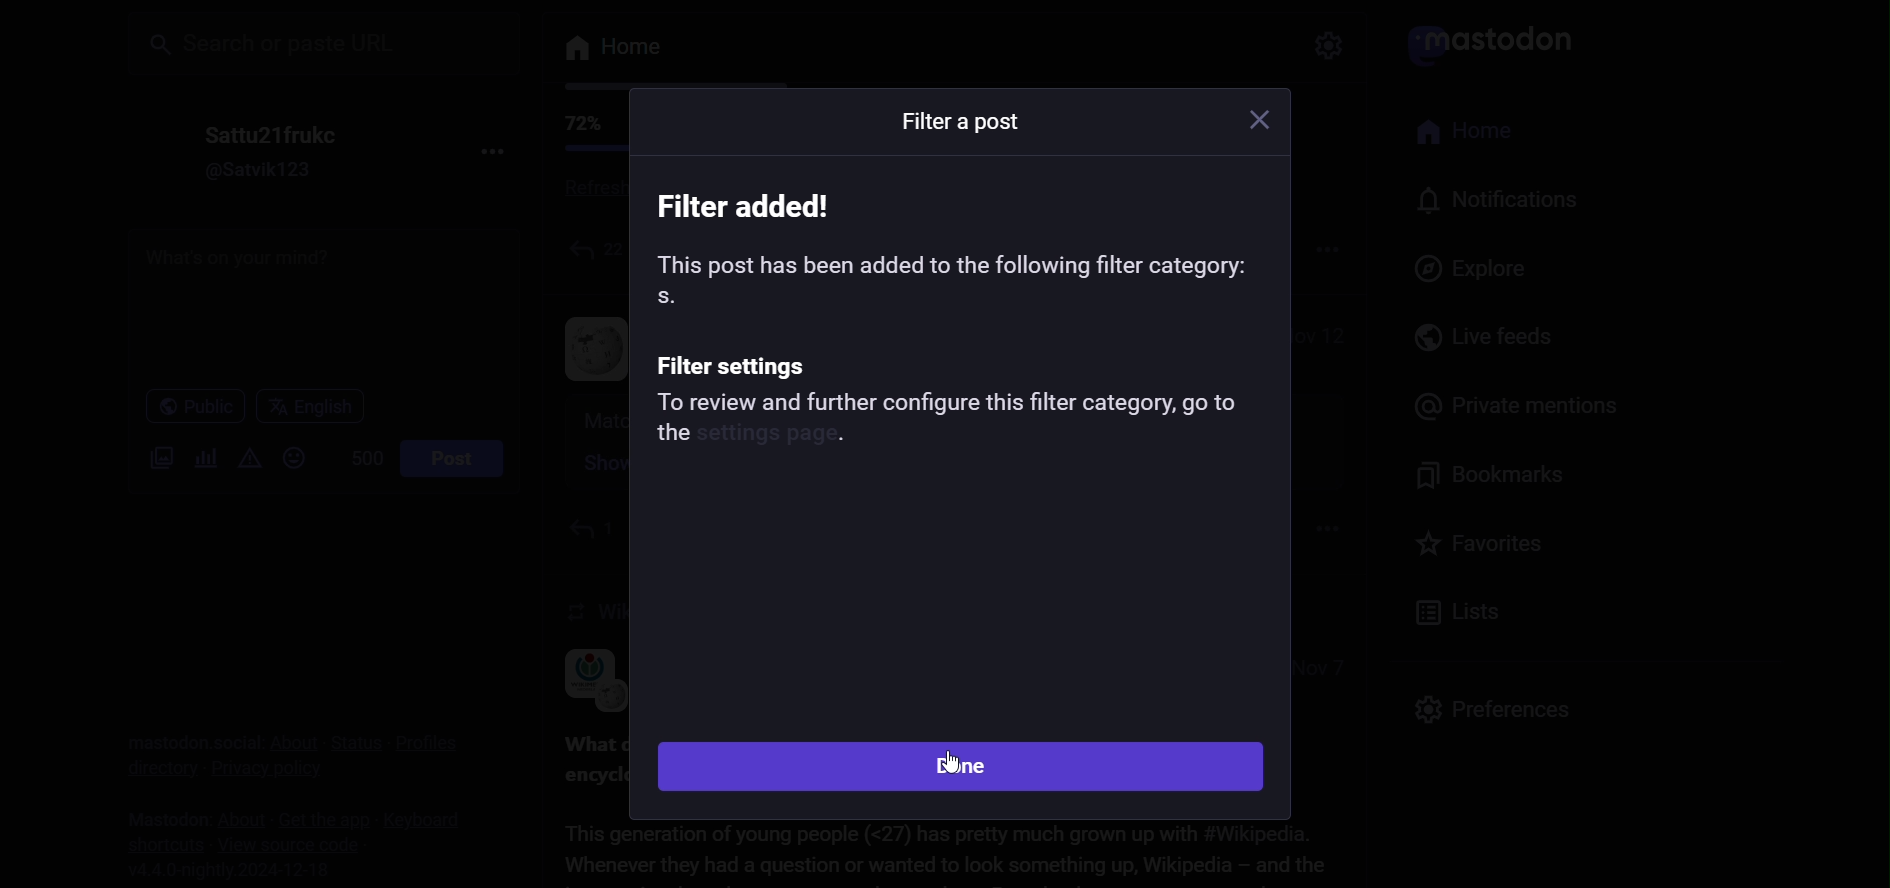 The height and width of the screenshot is (888, 1890). What do you see at coordinates (1484, 551) in the screenshot?
I see `favorite` at bounding box center [1484, 551].